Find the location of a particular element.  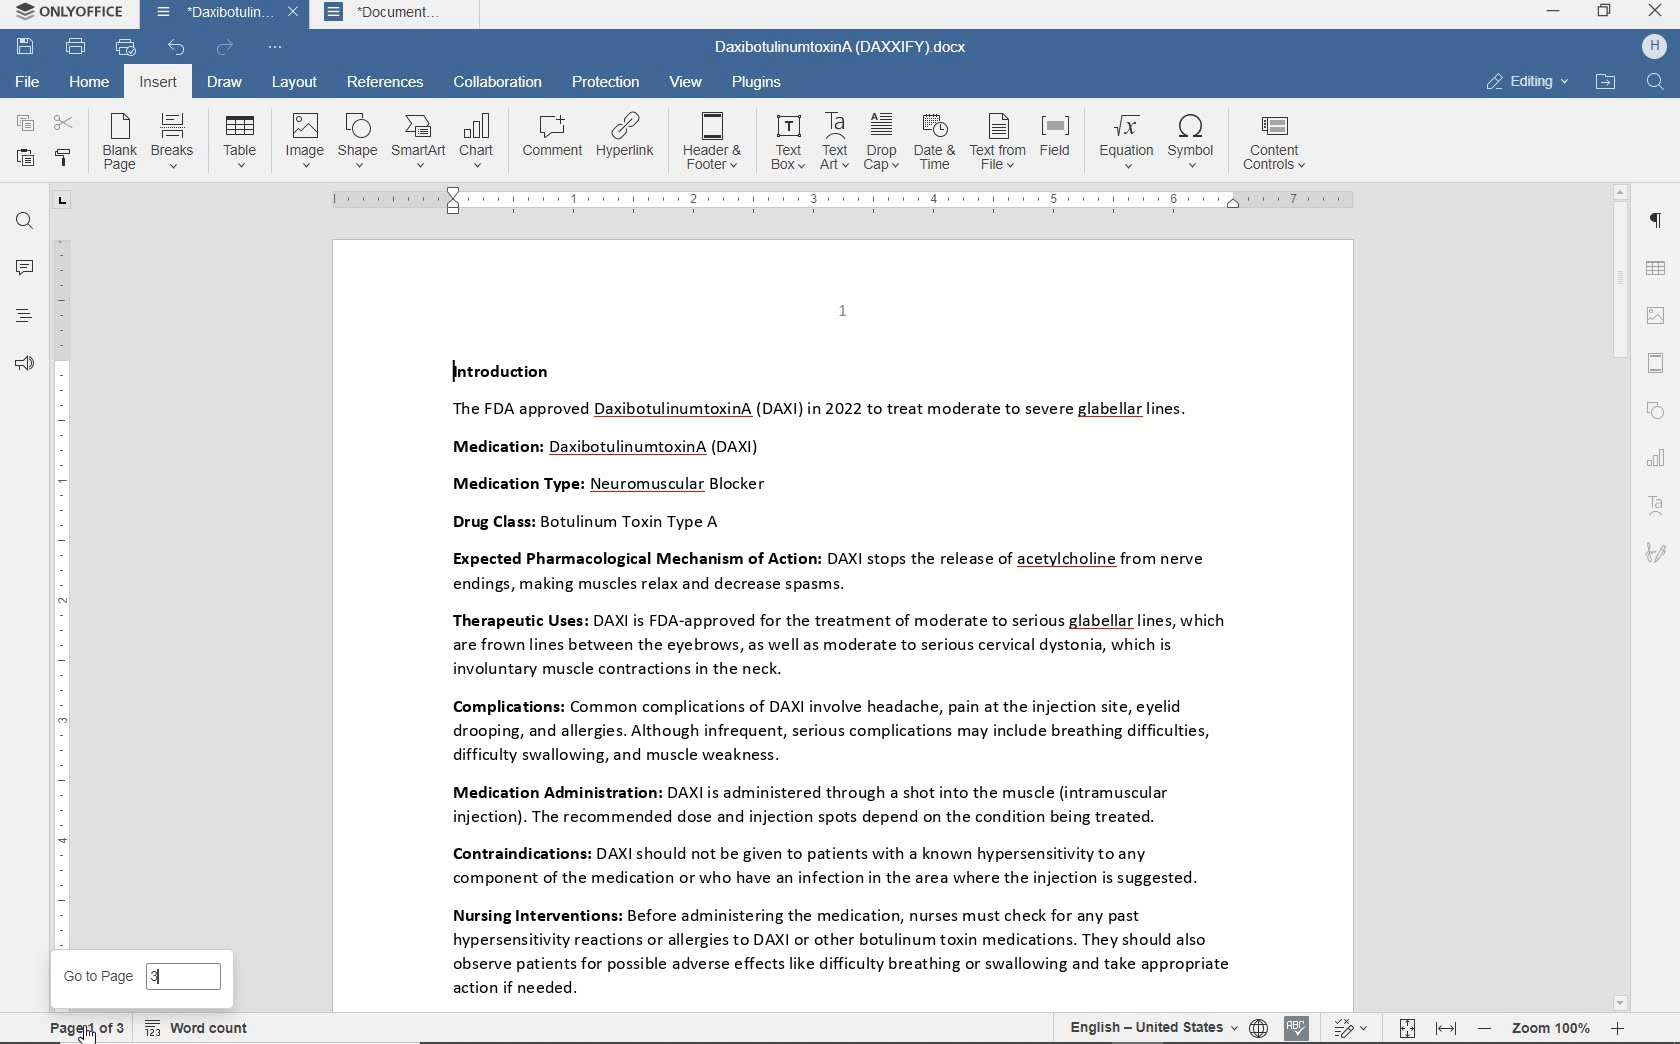

close is located at coordinates (293, 13).